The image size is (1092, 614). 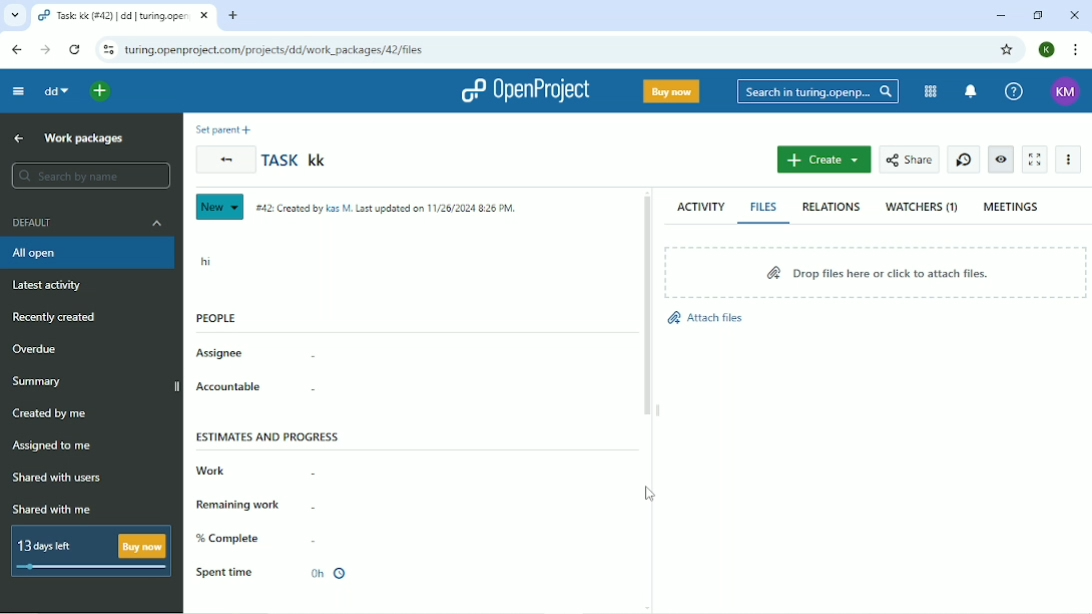 What do you see at coordinates (928, 92) in the screenshot?
I see `Modules` at bounding box center [928, 92].